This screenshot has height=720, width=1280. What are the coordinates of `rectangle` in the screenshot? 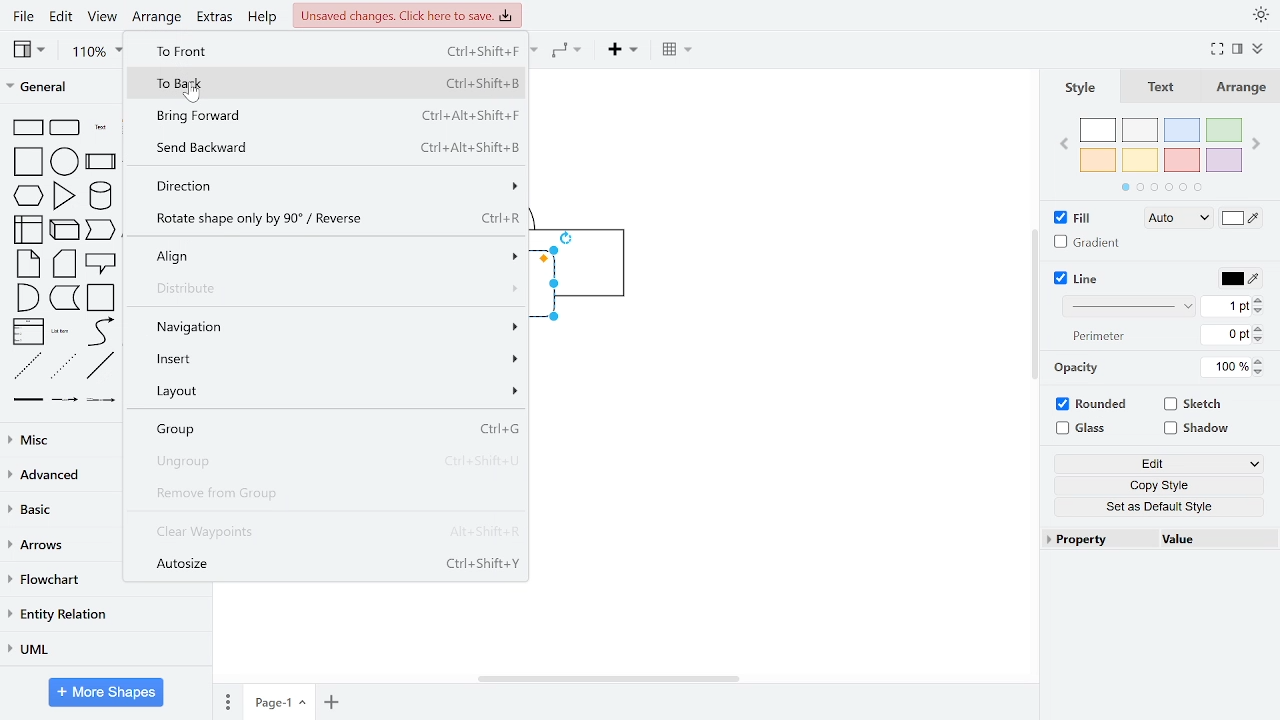 It's located at (27, 128).